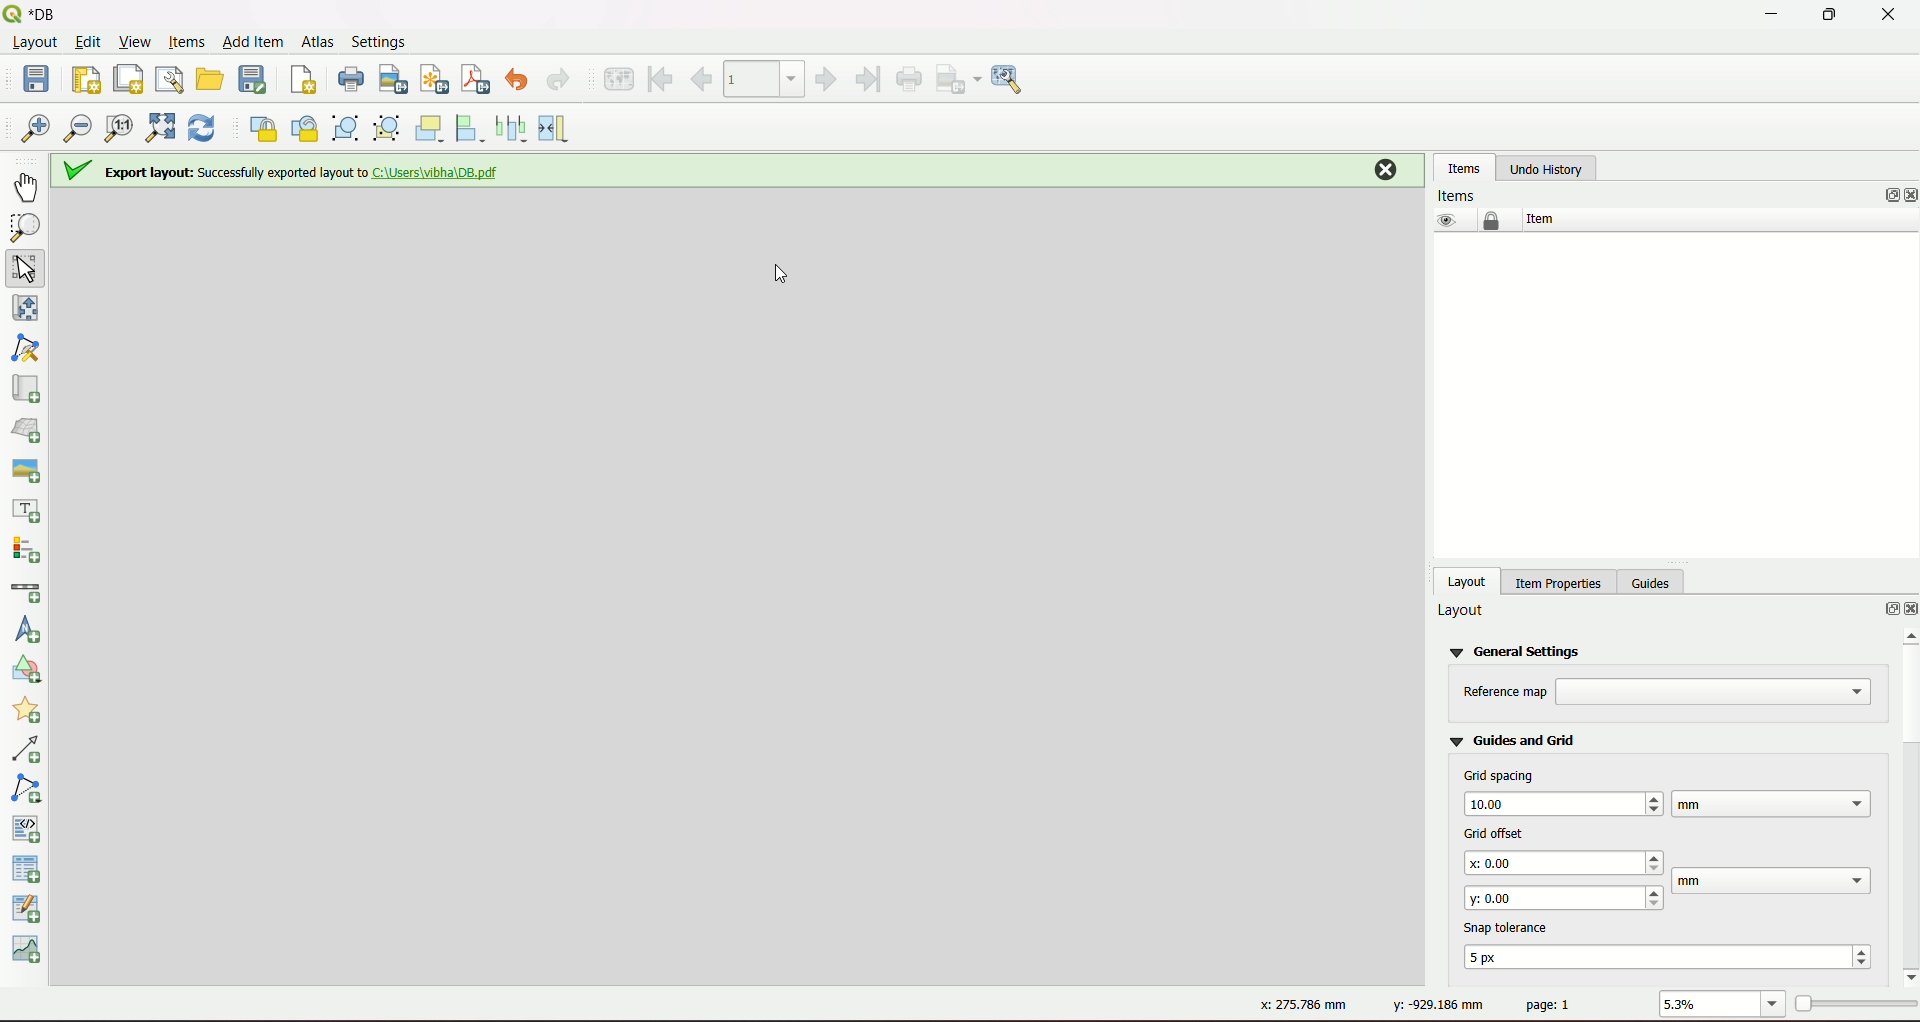 The height and width of the screenshot is (1022, 1920). I want to click on elevation profile, so click(30, 952).